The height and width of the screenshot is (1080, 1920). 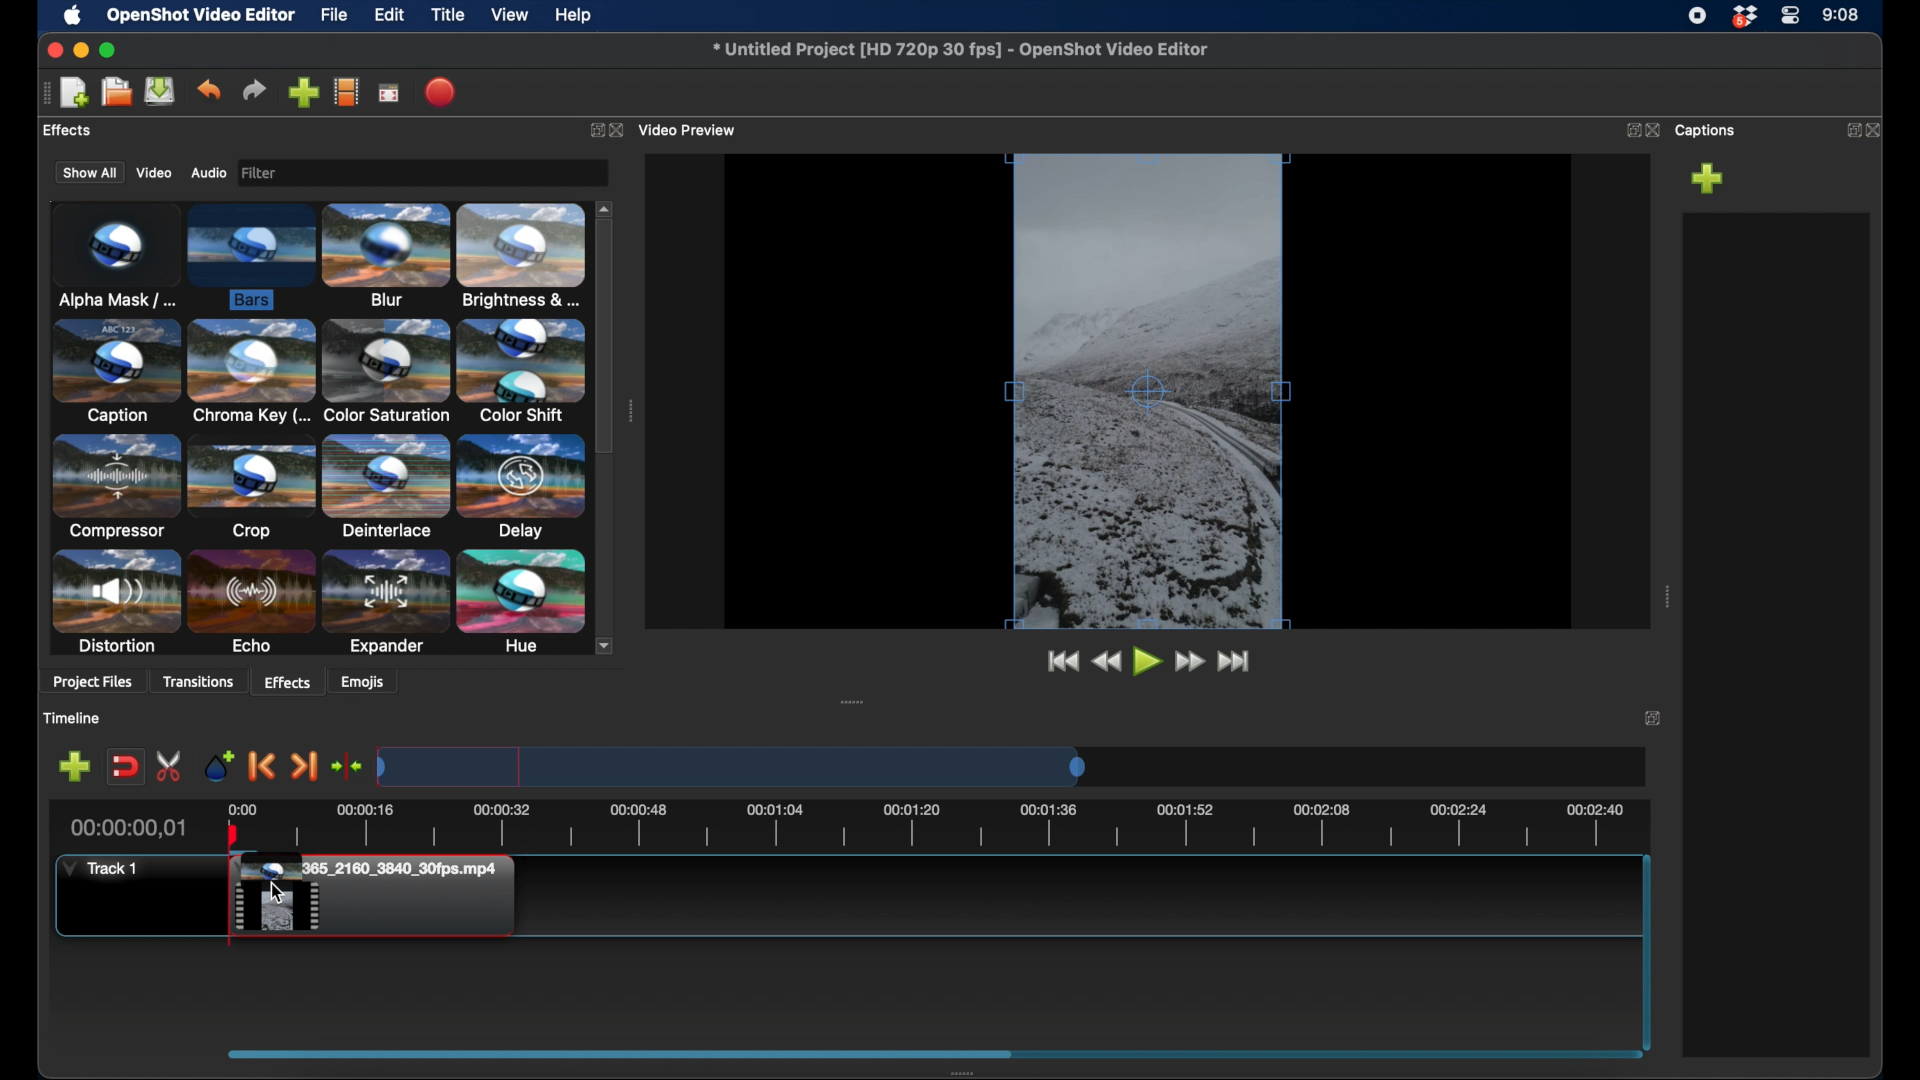 What do you see at coordinates (957, 826) in the screenshot?
I see `timeline` at bounding box center [957, 826].